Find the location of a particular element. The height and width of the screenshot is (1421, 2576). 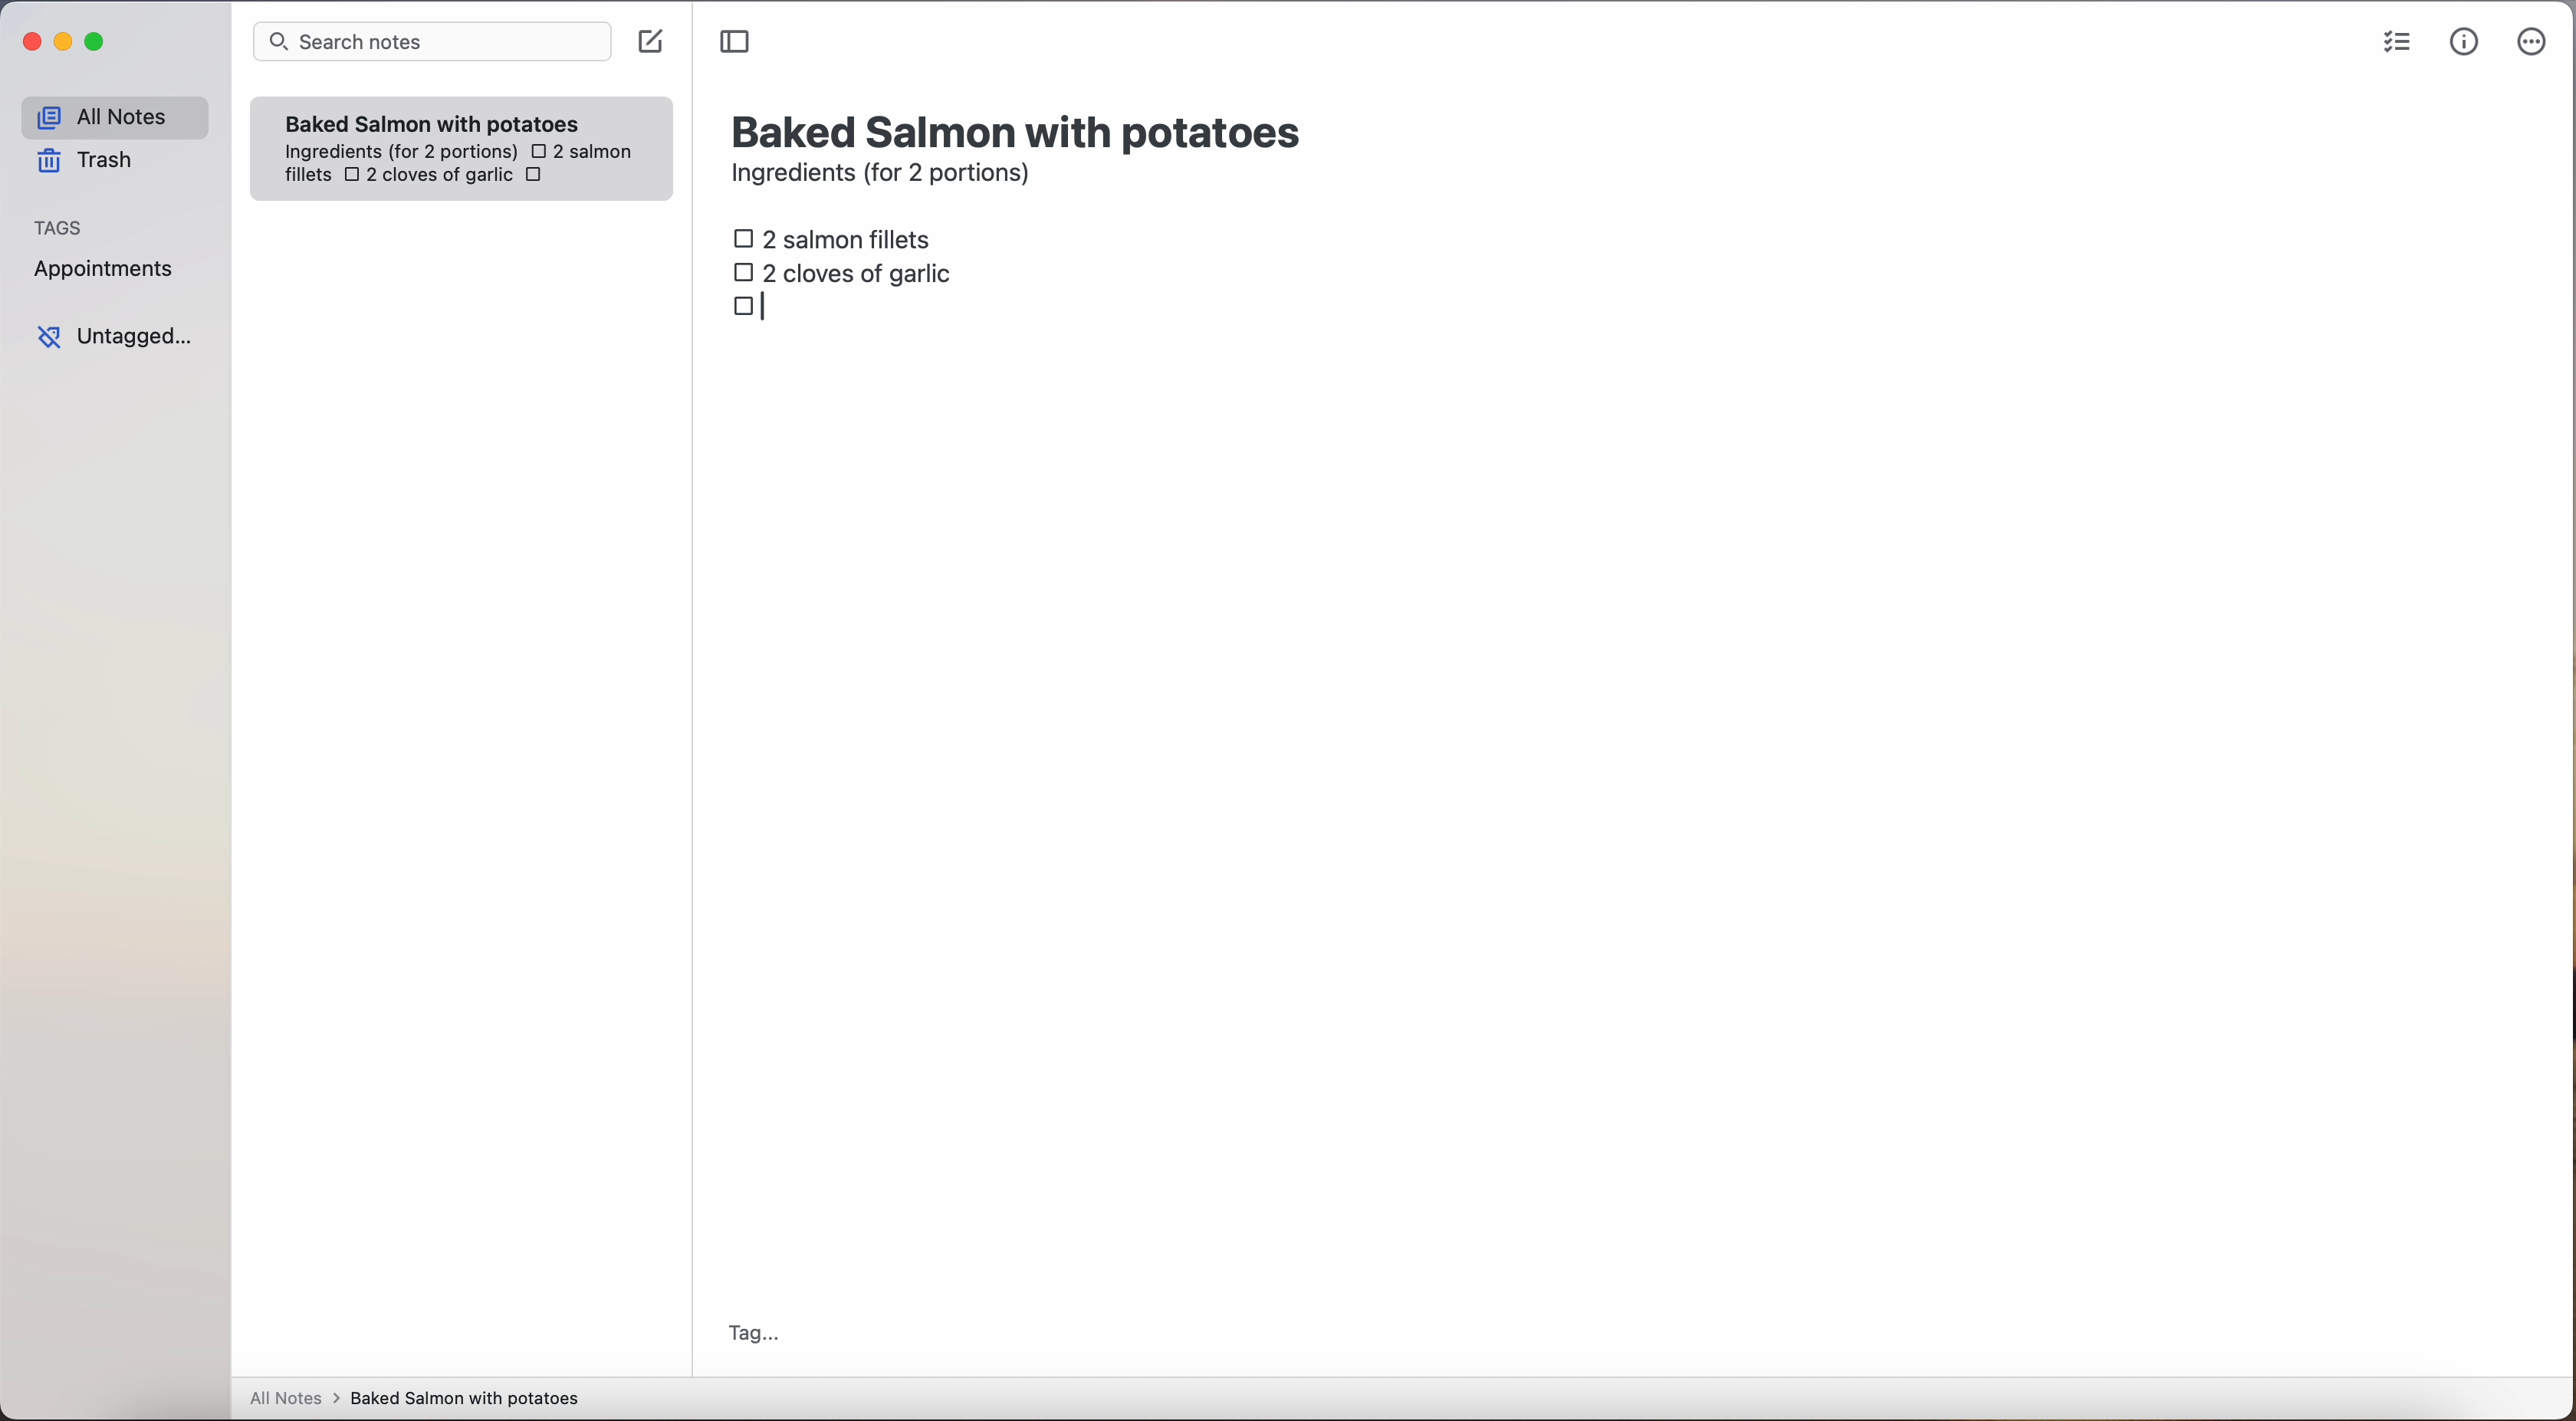

minimize Simplenote is located at coordinates (63, 44).